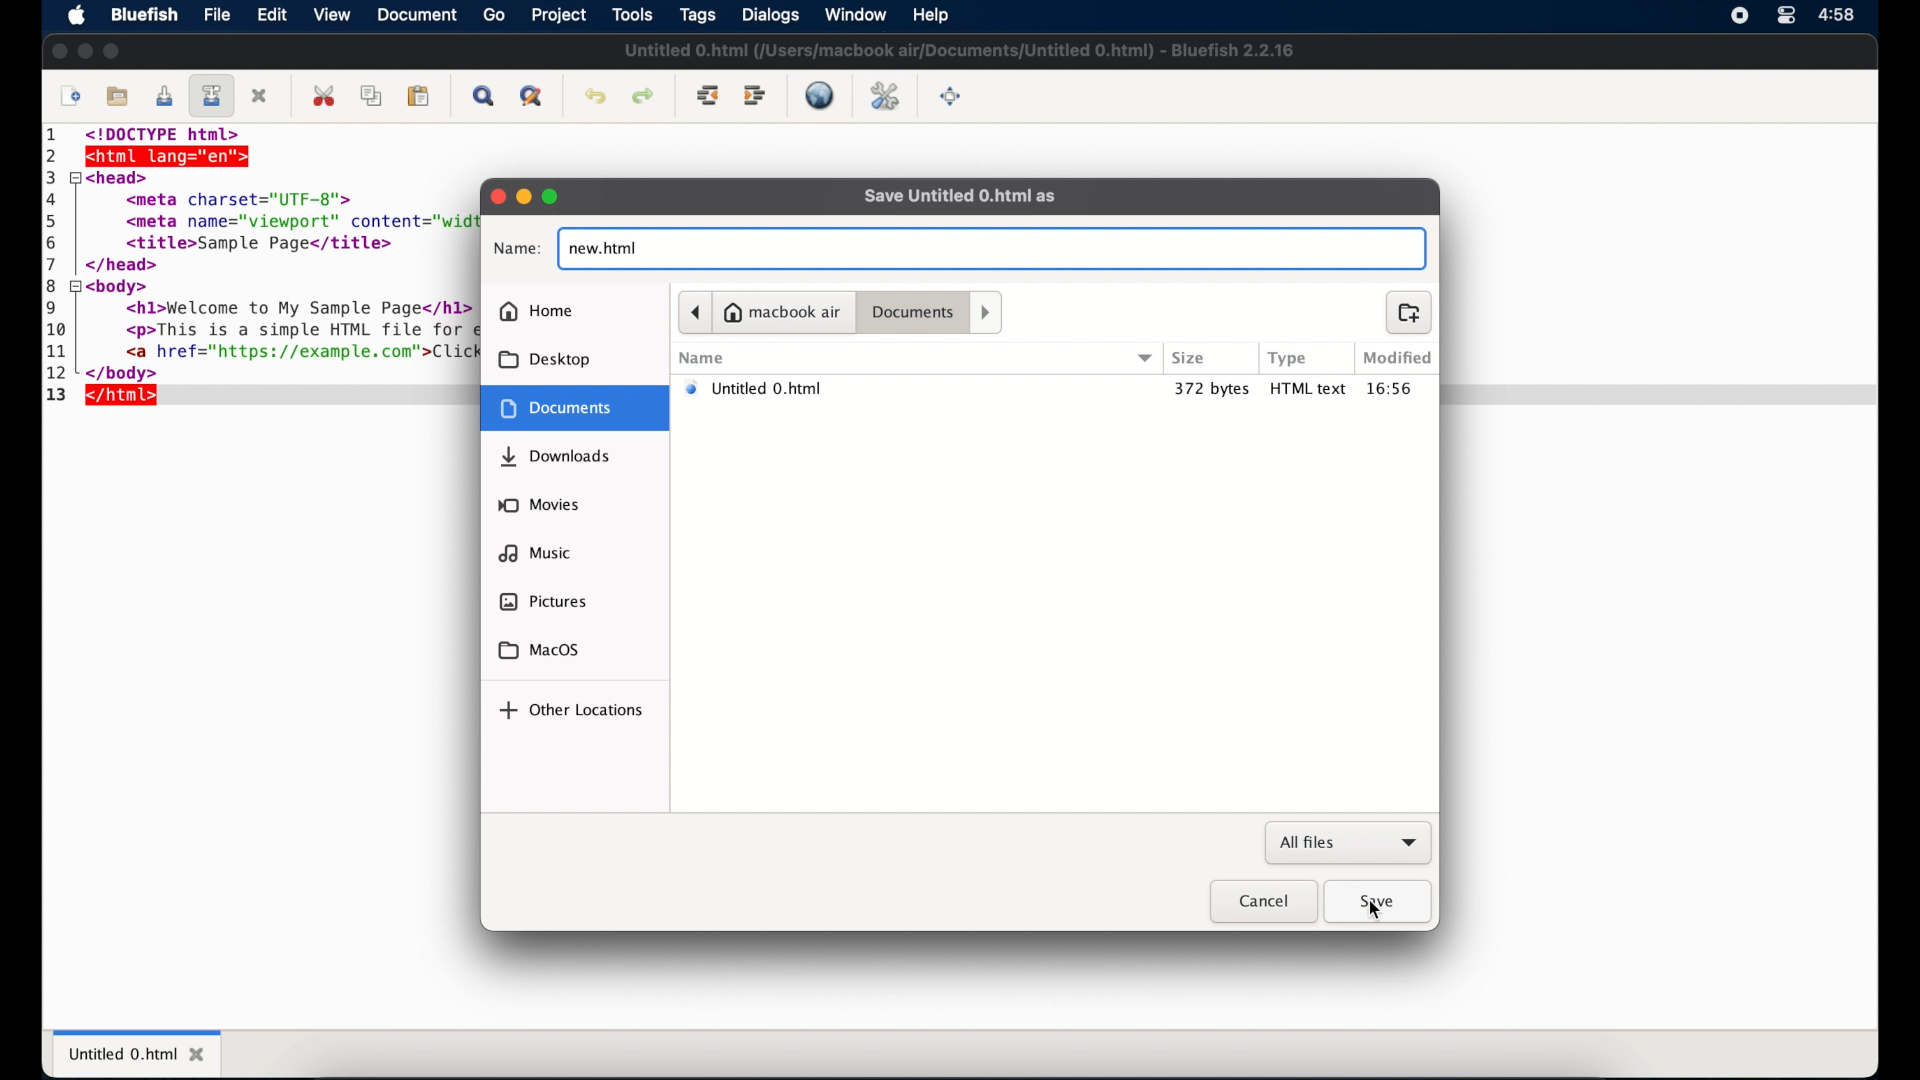 Image resolution: width=1920 pixels, height=1080 pixels. What do you see at coordinates (819, 95) in the screenshot?
I see `live preview` at bounding box center [819, 95].